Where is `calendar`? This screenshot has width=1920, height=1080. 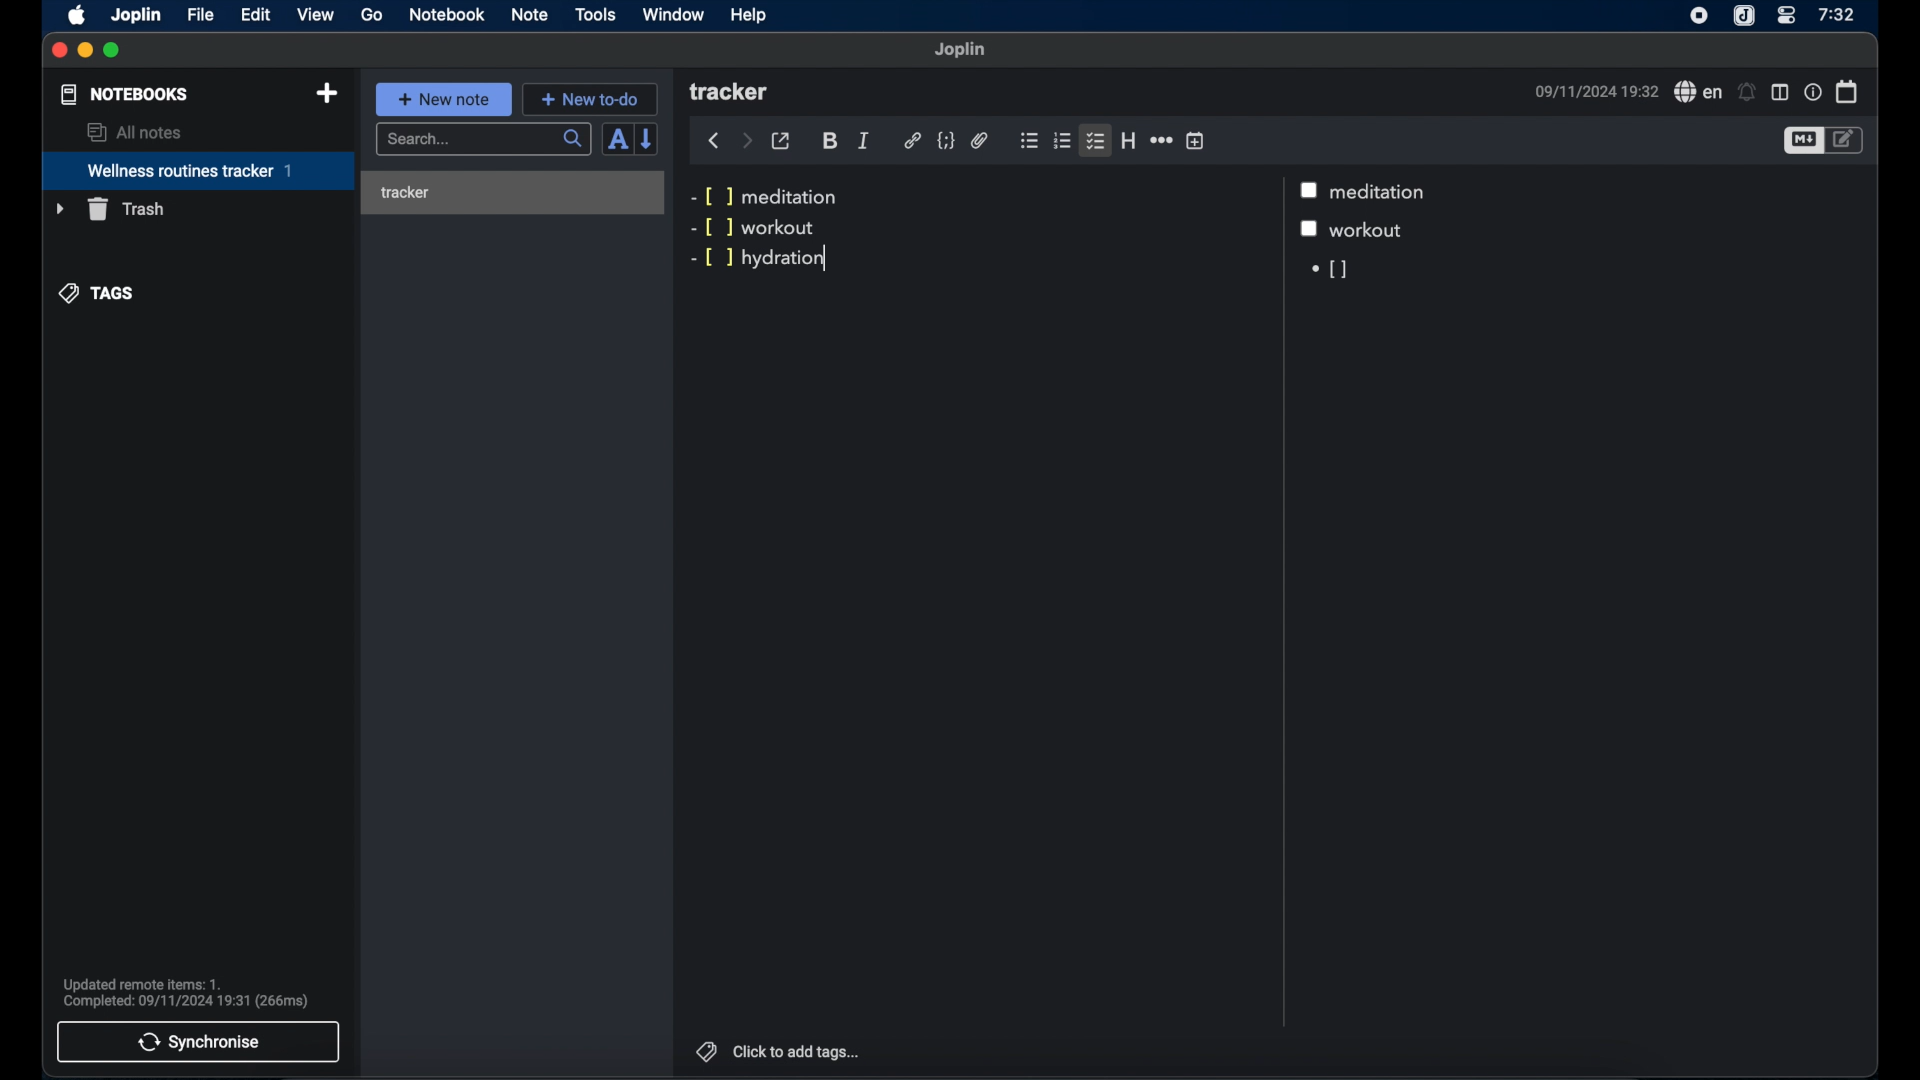
calendar is located at coordinates (1847, 91).